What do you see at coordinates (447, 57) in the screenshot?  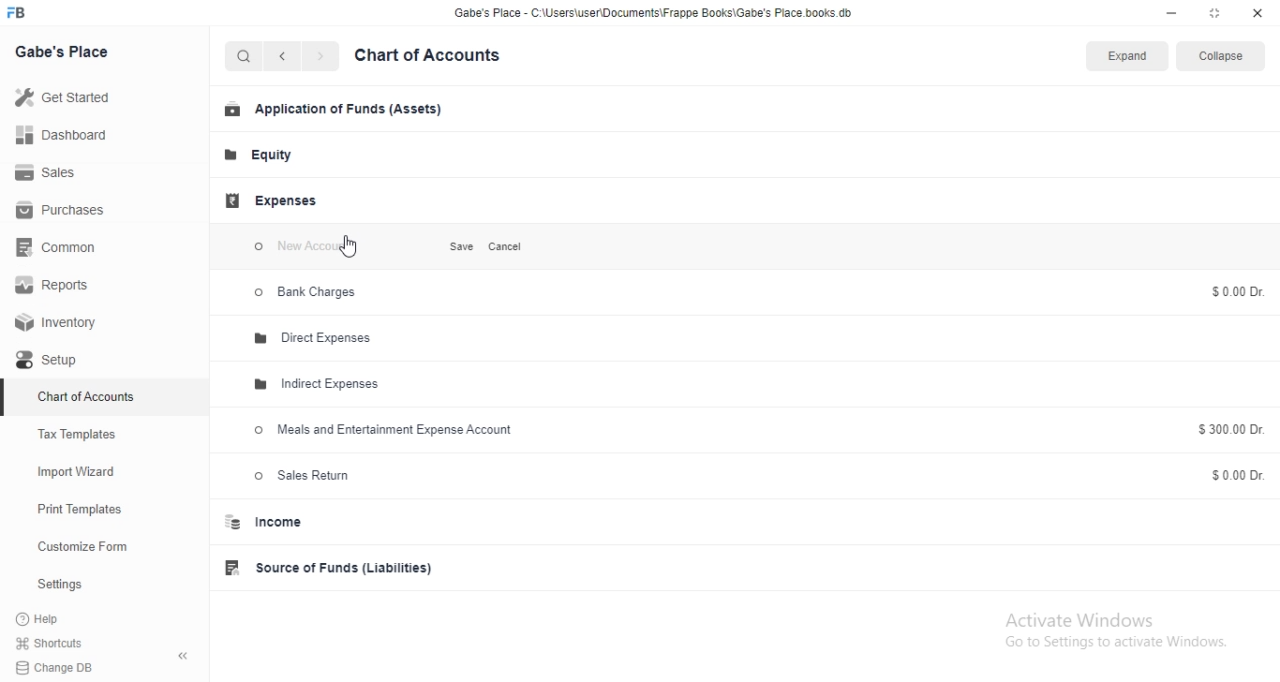 I see `Chart of Accounts.` at bounding box center [447, 57].